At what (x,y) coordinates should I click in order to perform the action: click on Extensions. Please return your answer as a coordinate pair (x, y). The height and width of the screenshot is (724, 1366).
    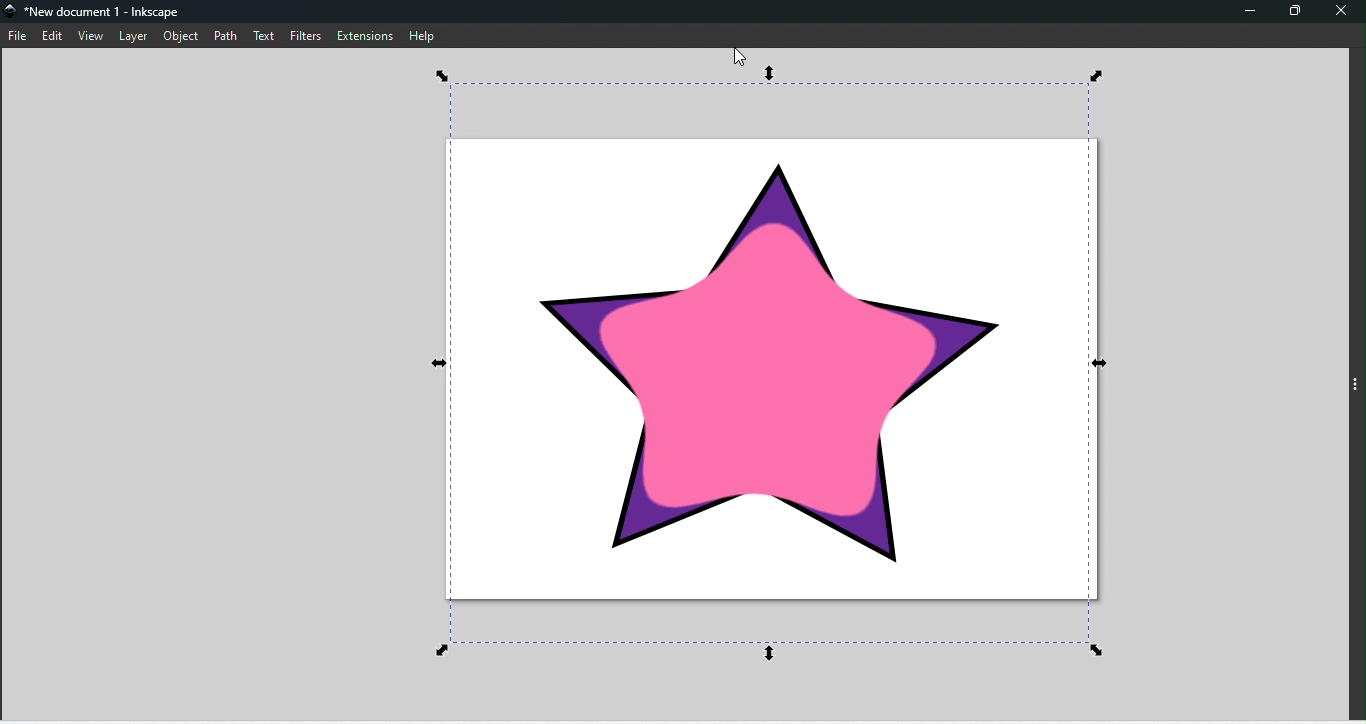
    Looking at the image, I should click on (365, 37).